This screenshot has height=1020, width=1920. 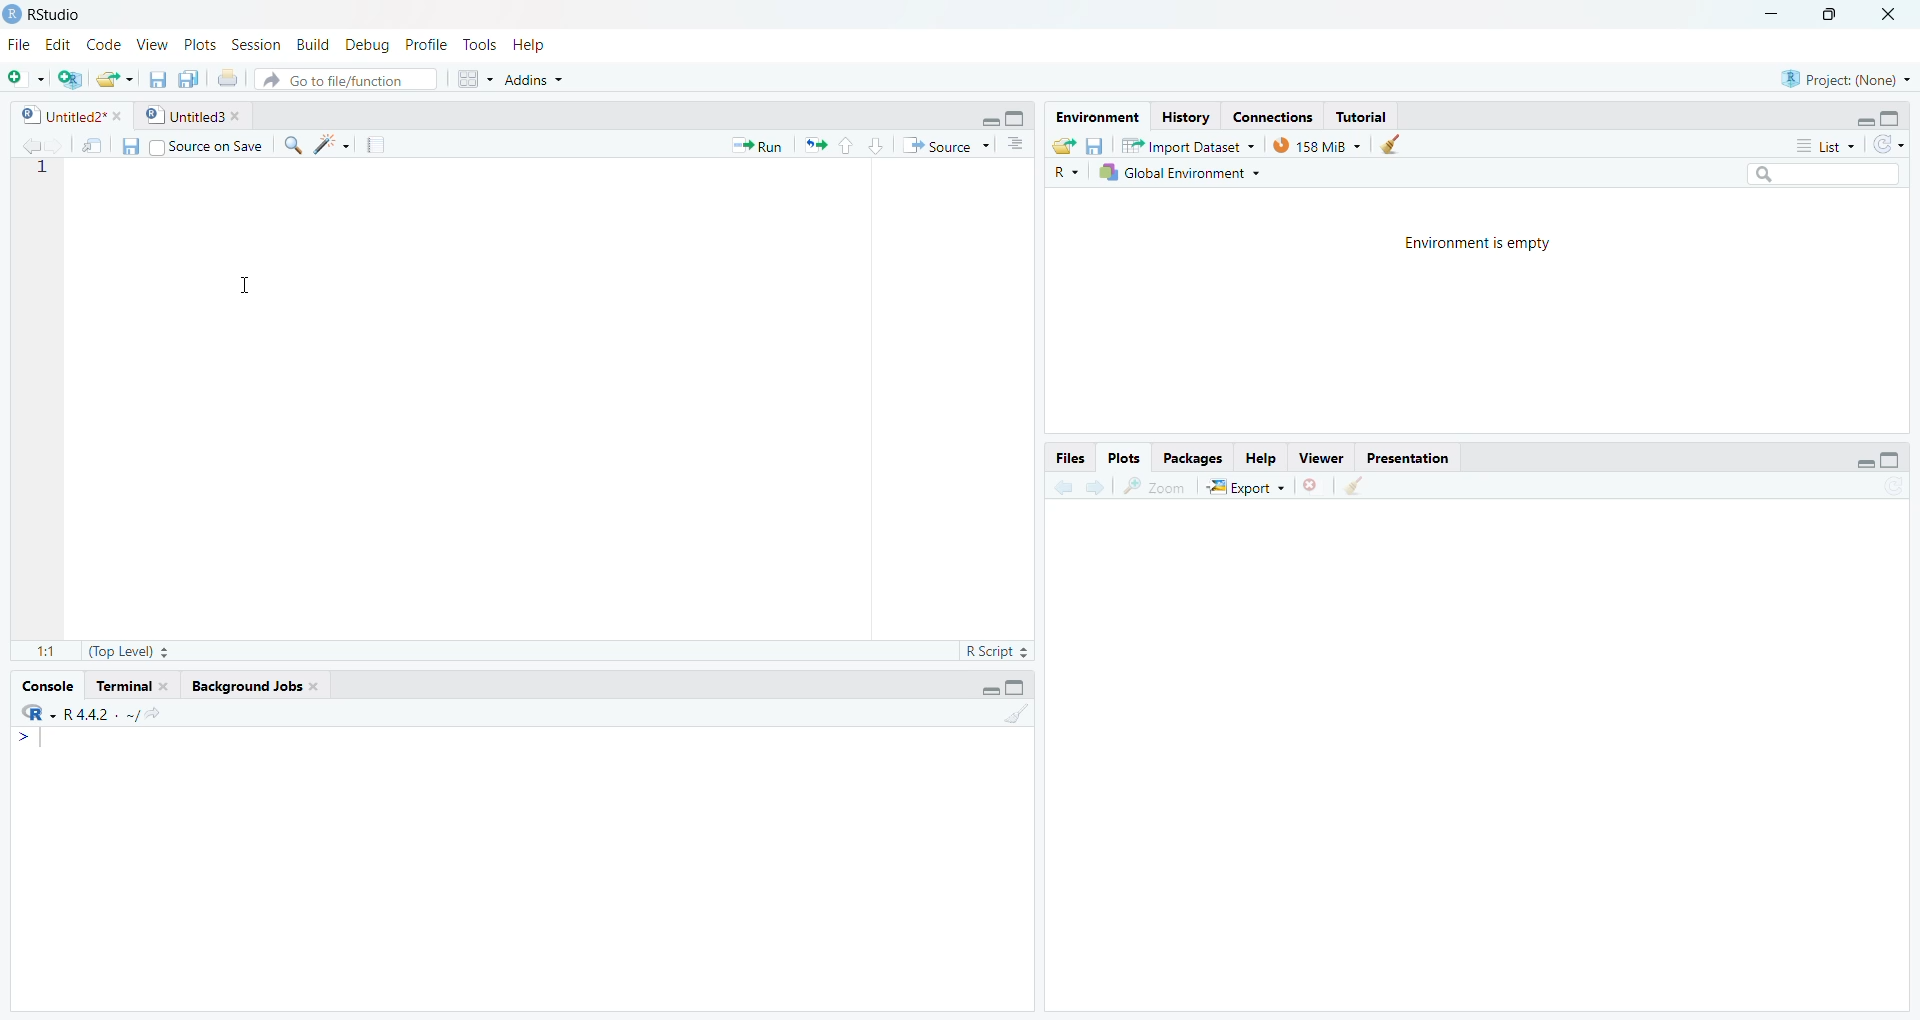 I want to click on R-4.A.2.-, so click(x=103, y=713).